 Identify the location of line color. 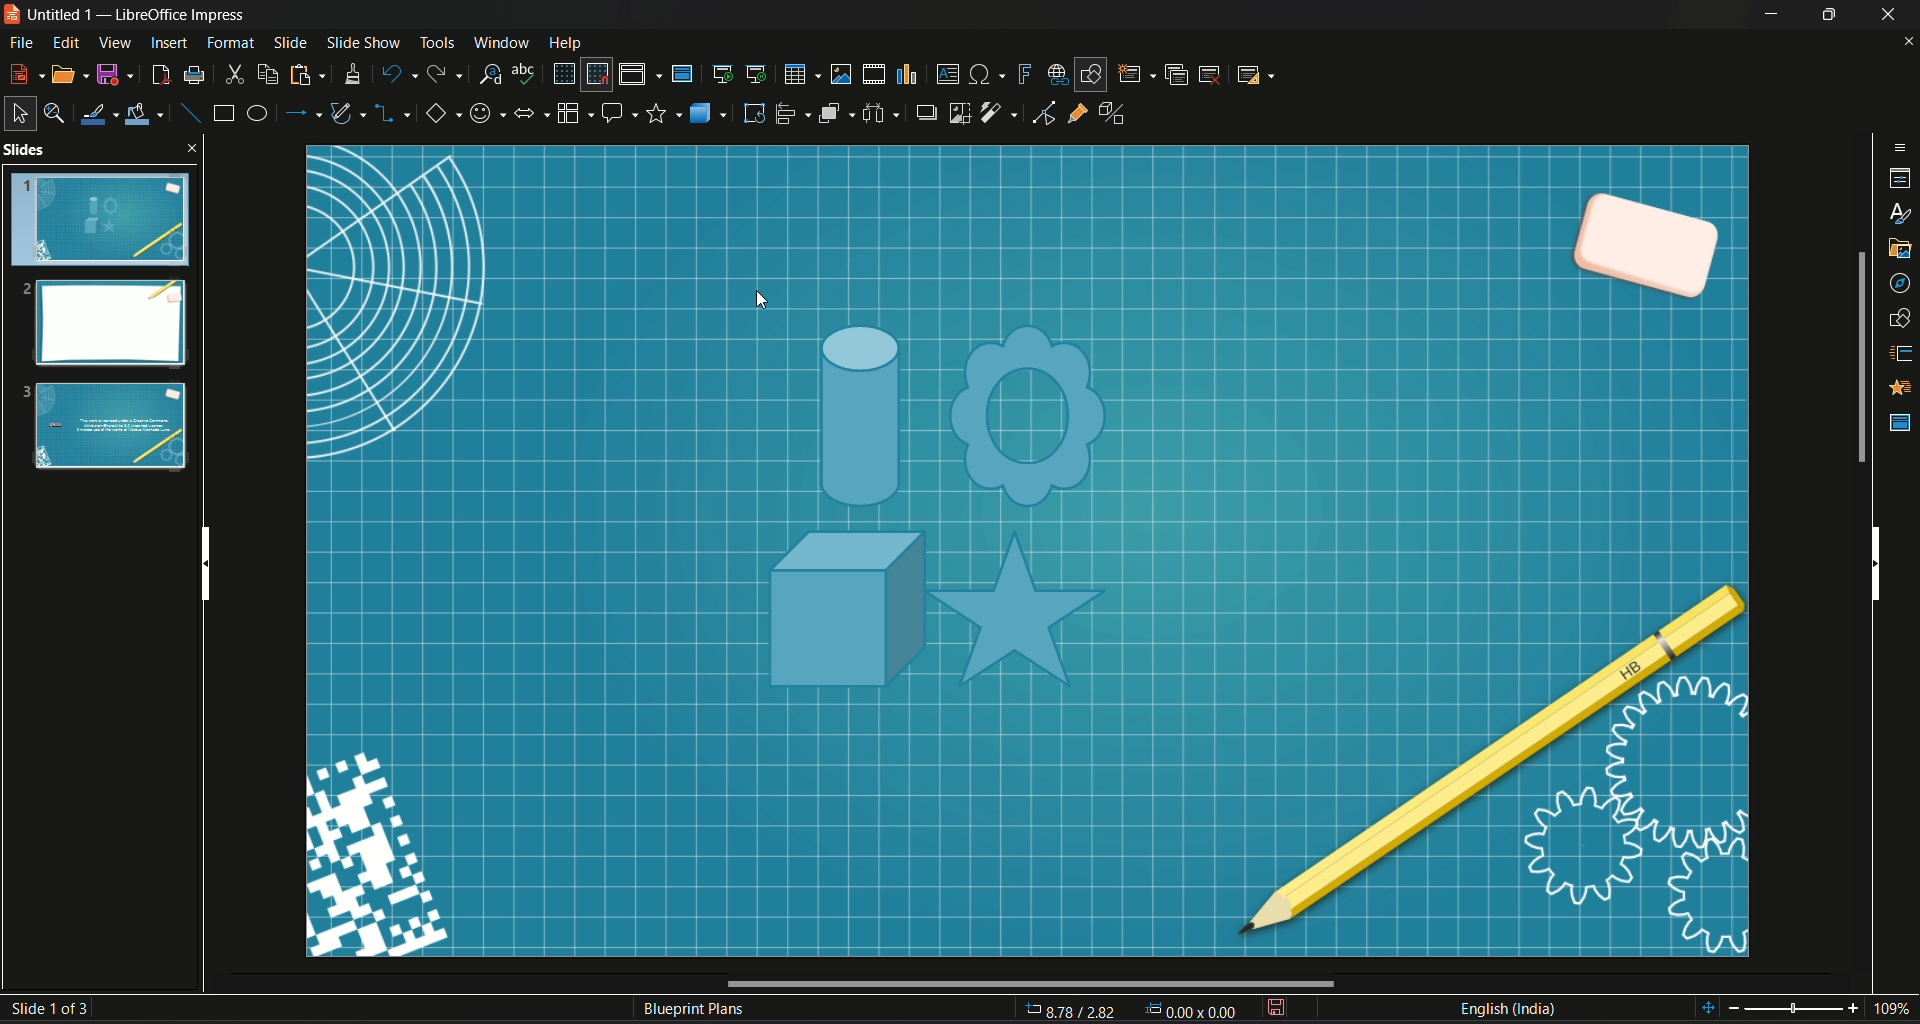
(98, 114).